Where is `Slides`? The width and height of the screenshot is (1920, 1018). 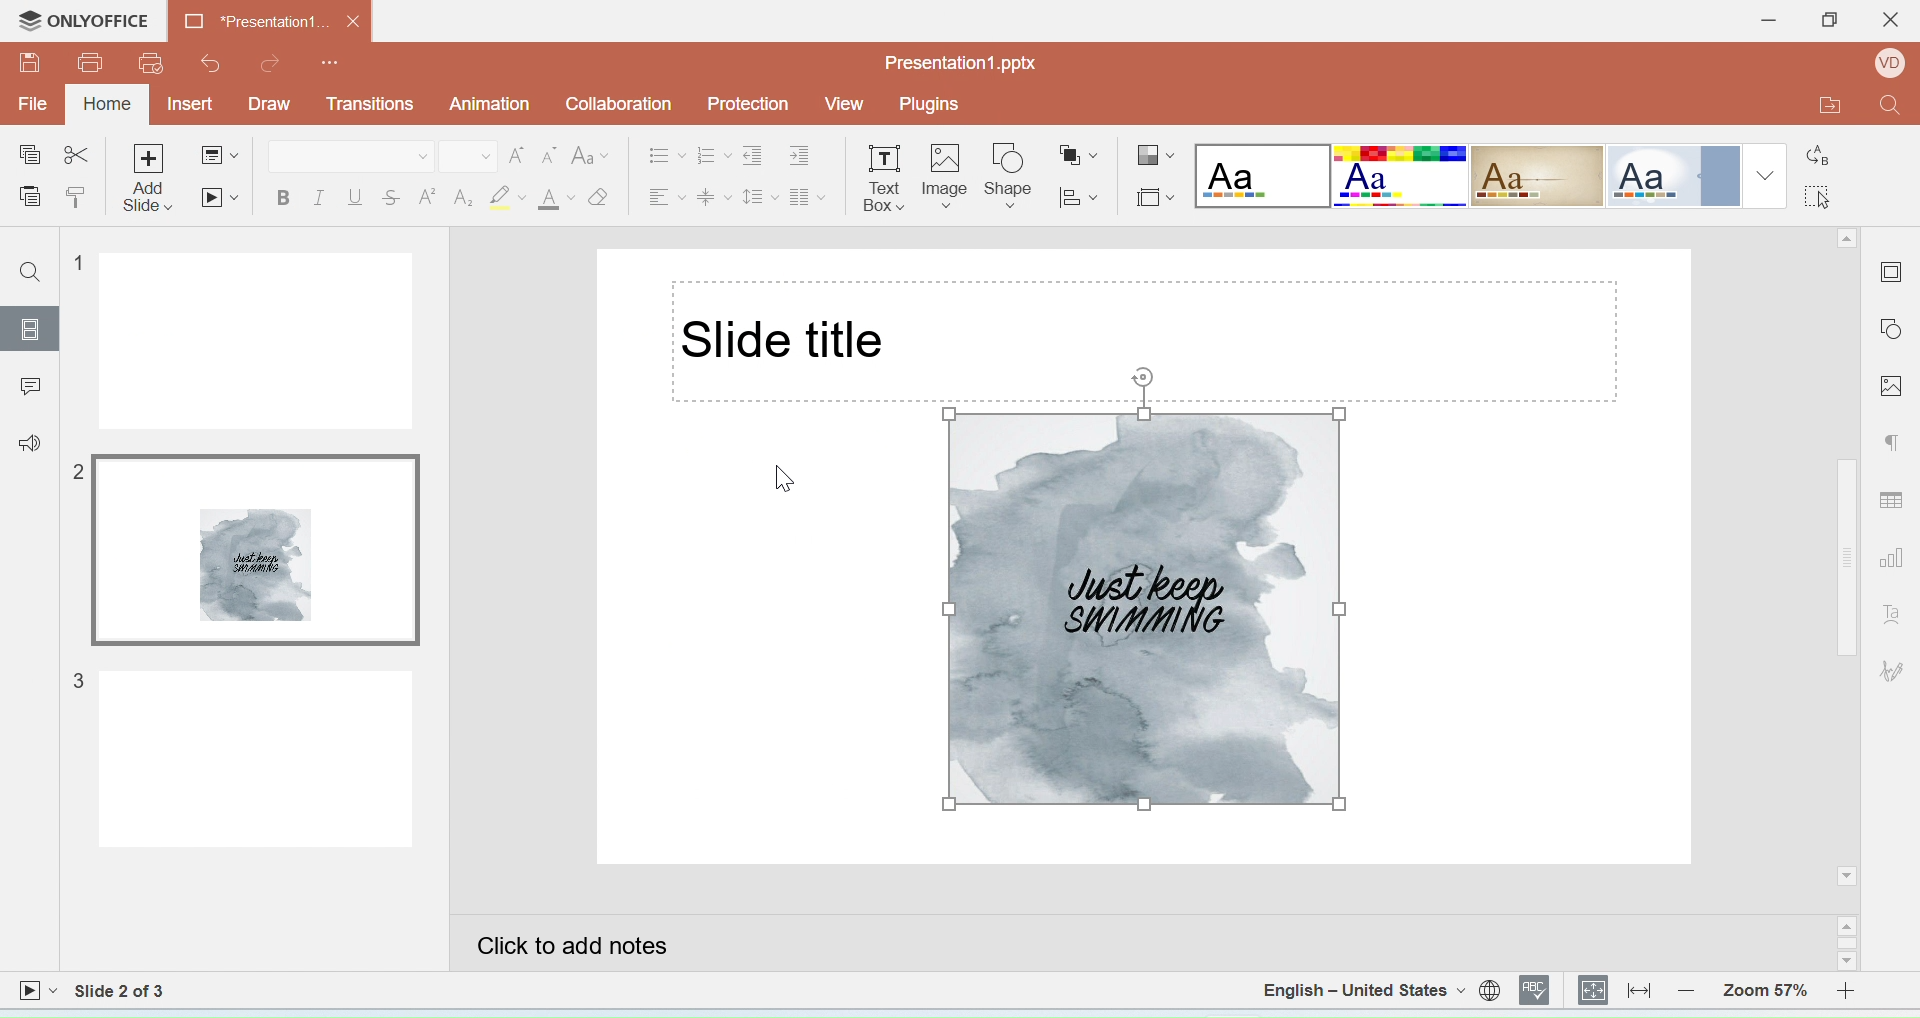 Slides is located at coordinates (29, 329).